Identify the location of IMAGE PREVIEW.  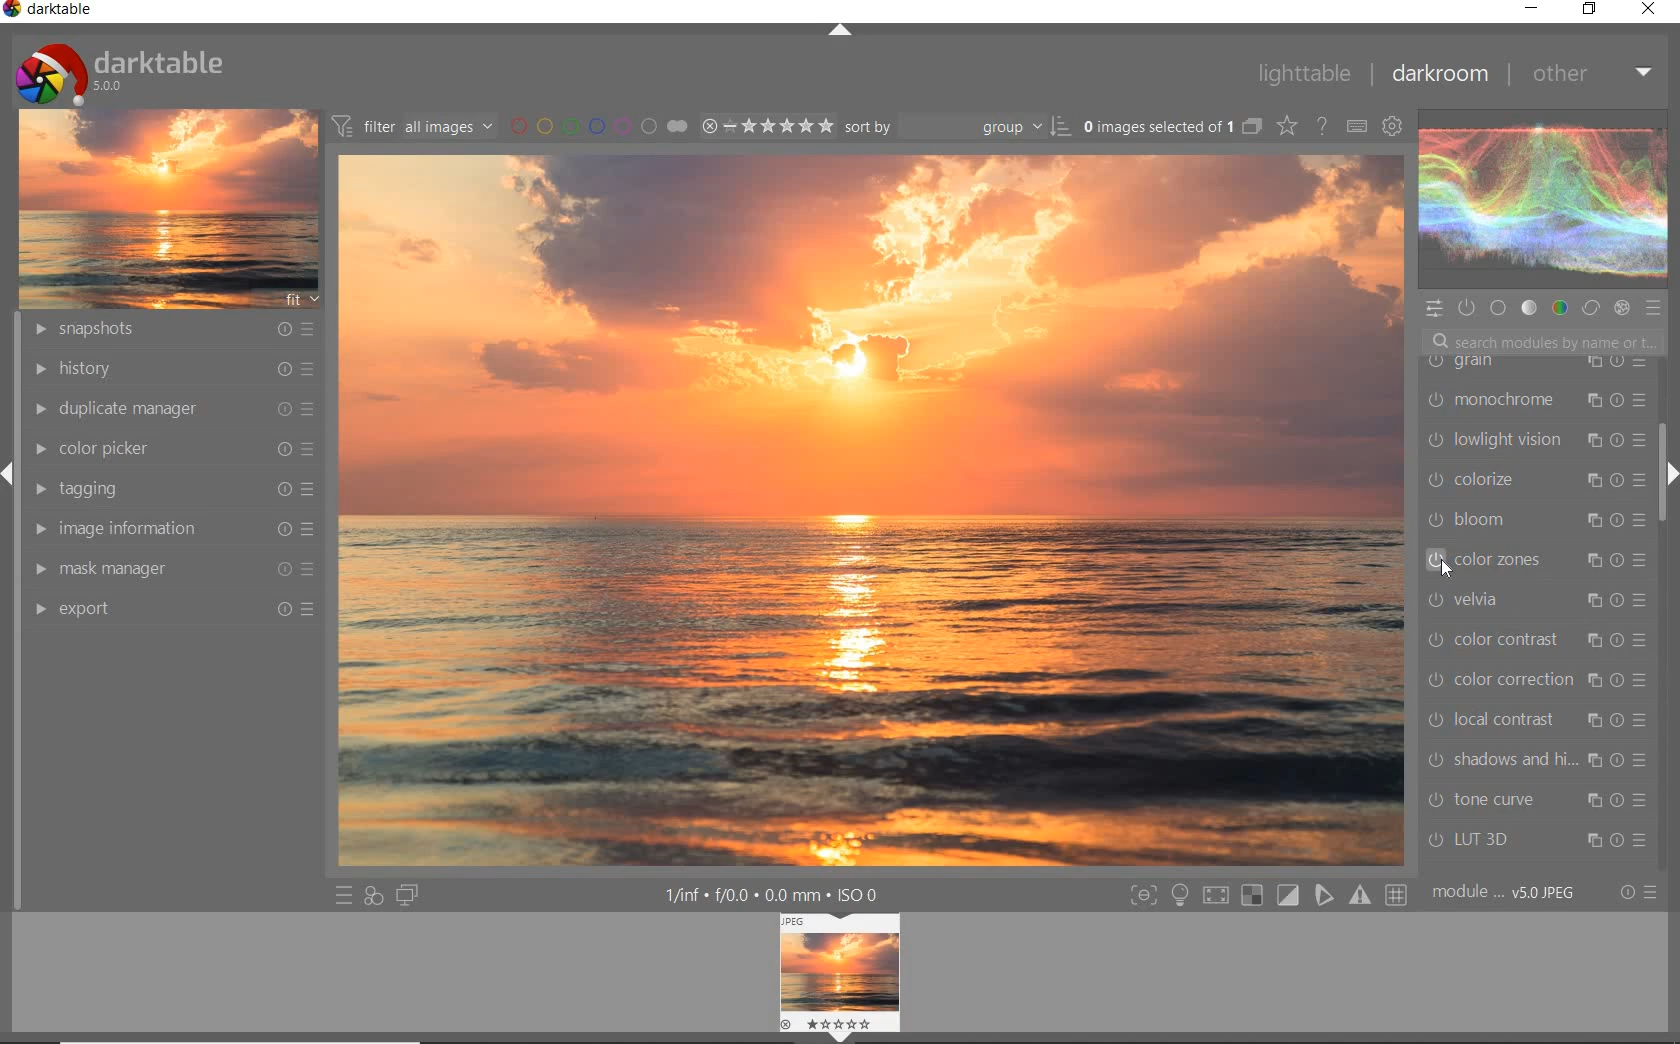
(840, 979).